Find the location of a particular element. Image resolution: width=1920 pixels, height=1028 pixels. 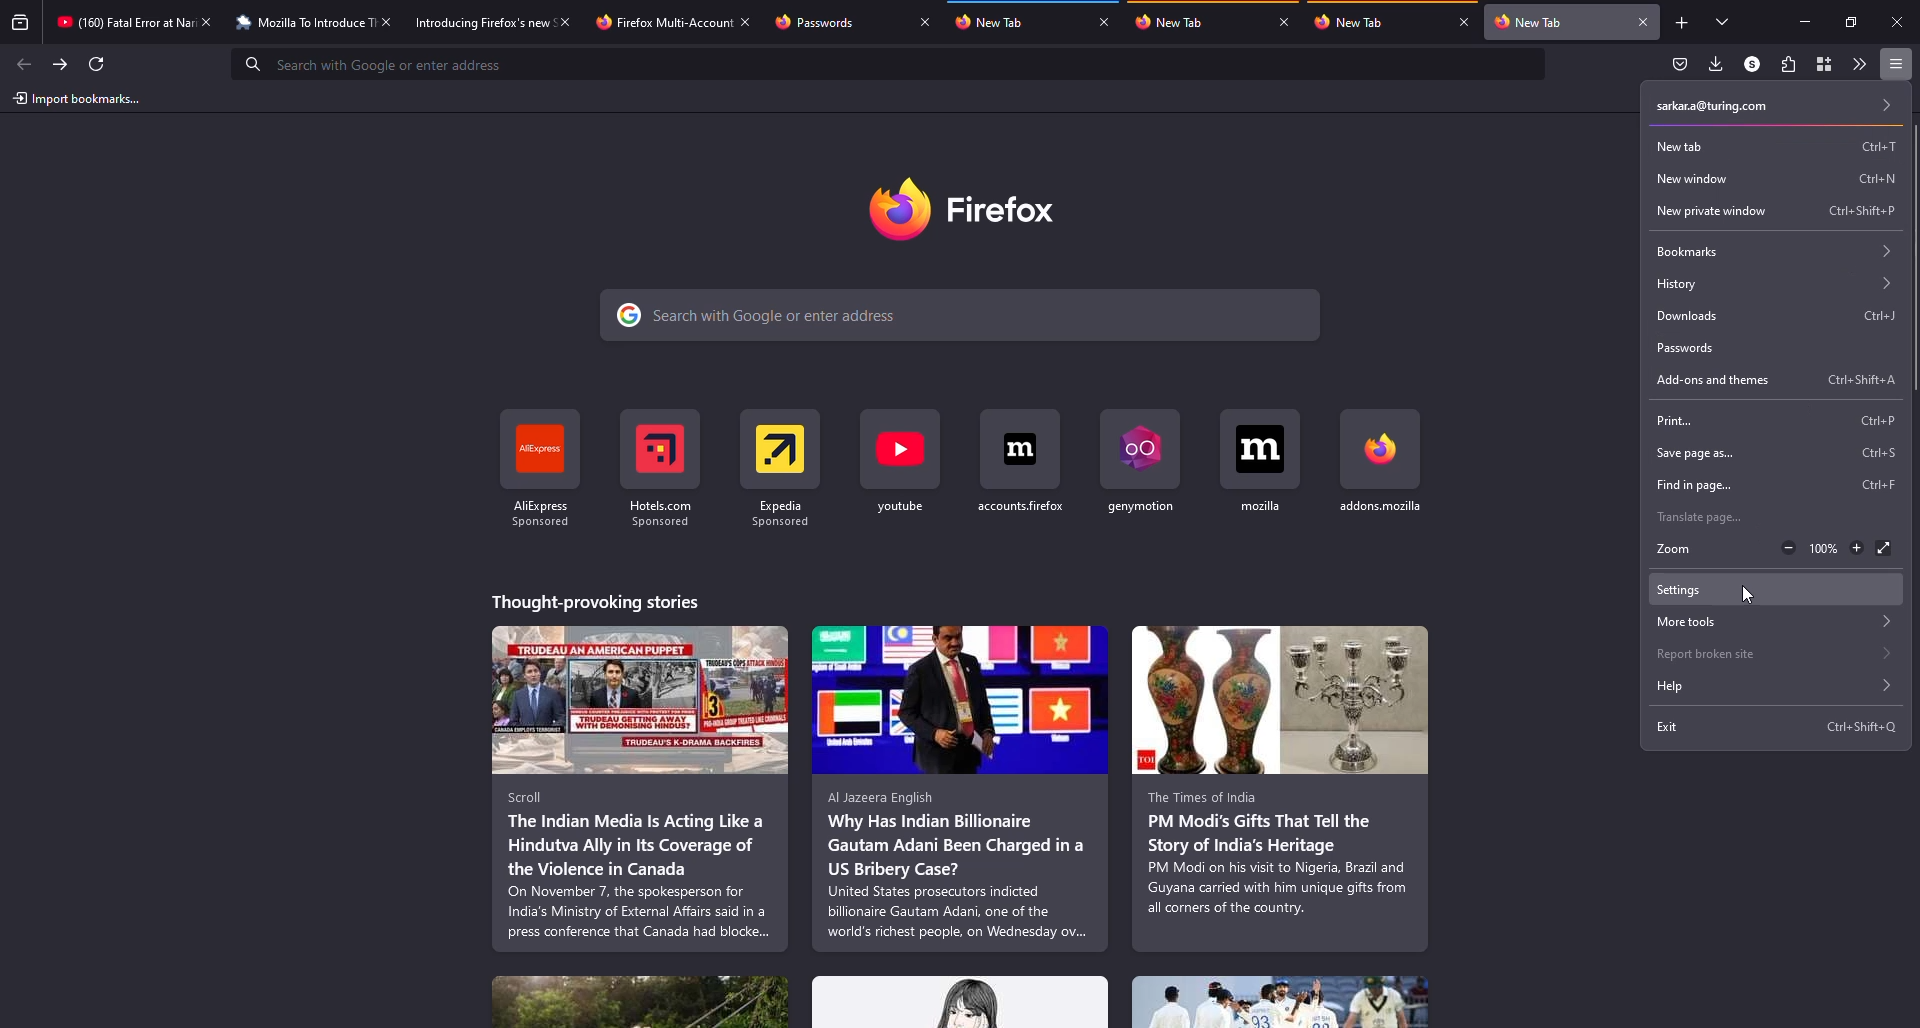

view tab is located at coordinates (1724, 21).